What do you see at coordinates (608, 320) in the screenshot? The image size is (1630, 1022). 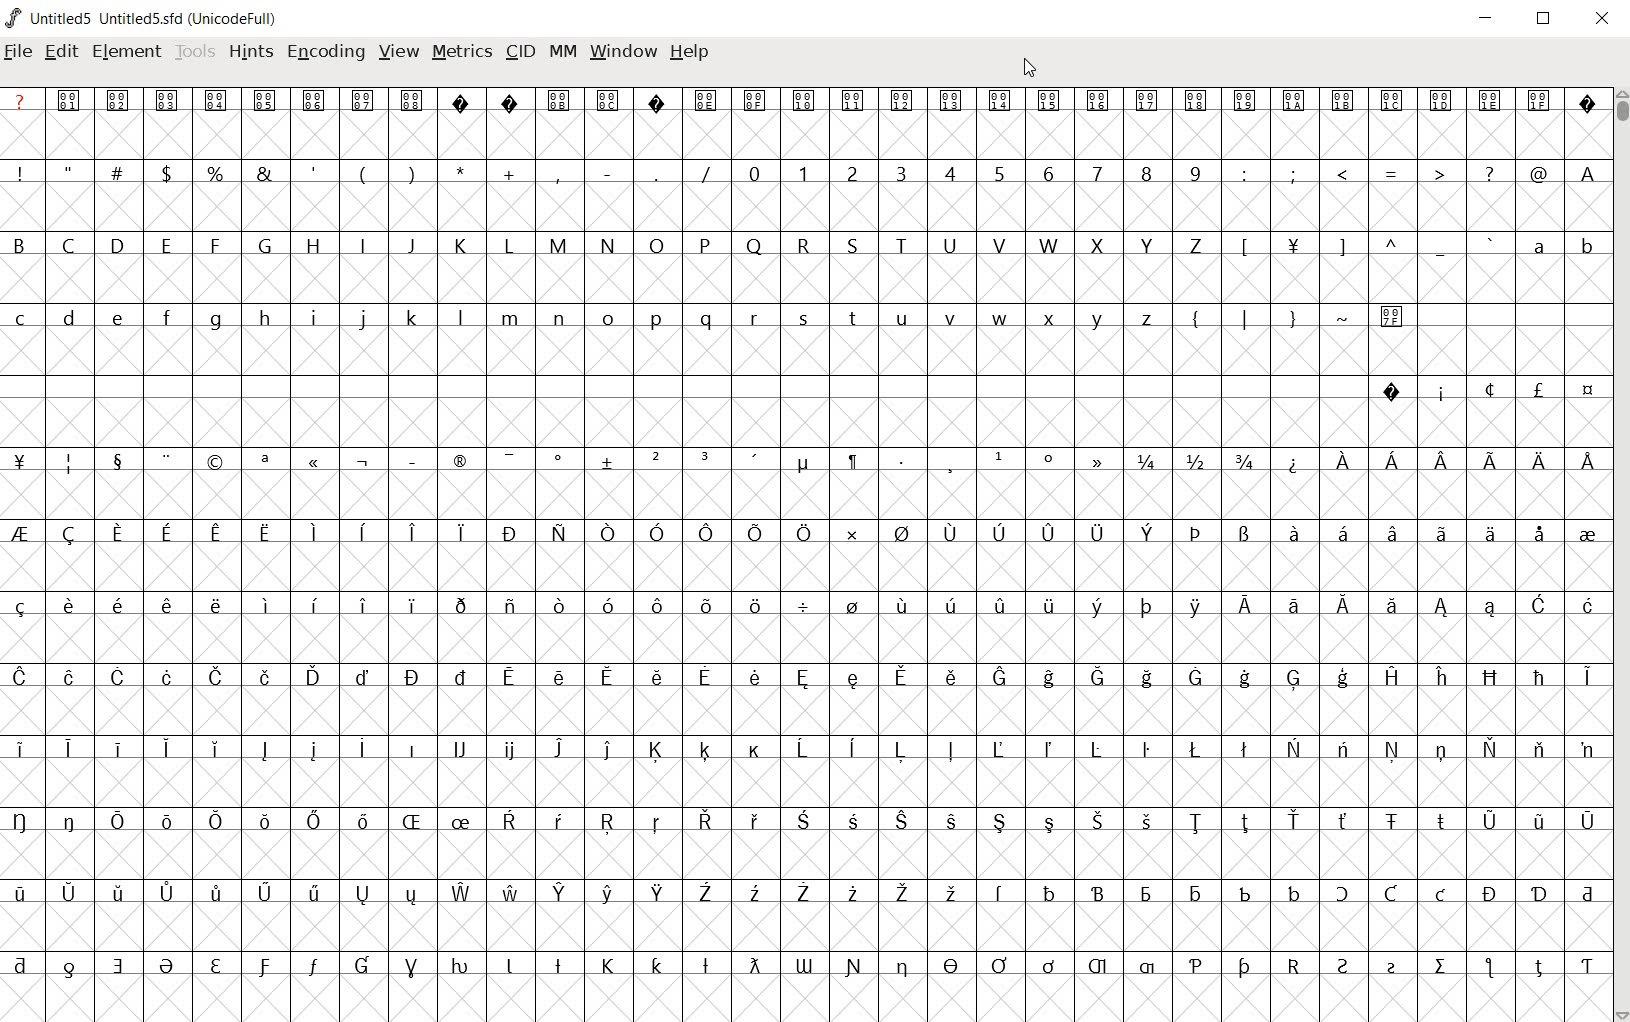 I see `o` at bounding box center [608, 320].